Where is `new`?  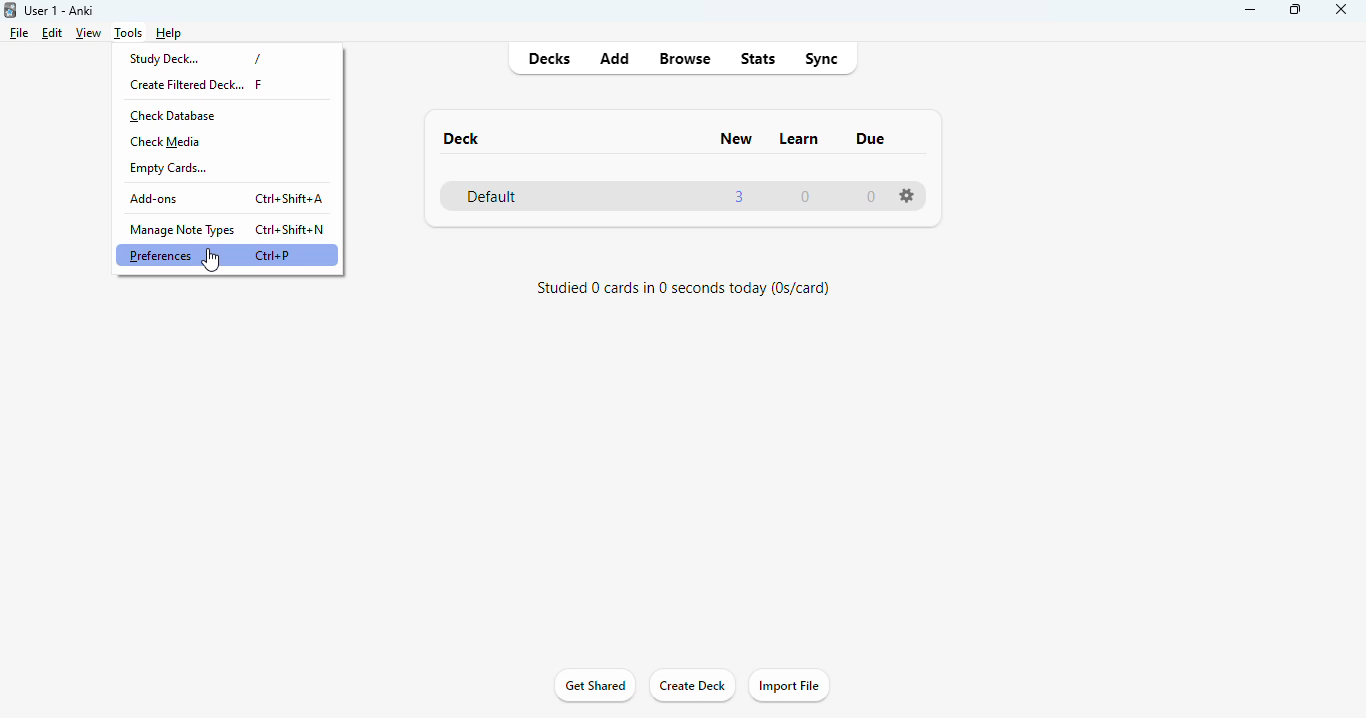 new is located at coordinates (736, 138).